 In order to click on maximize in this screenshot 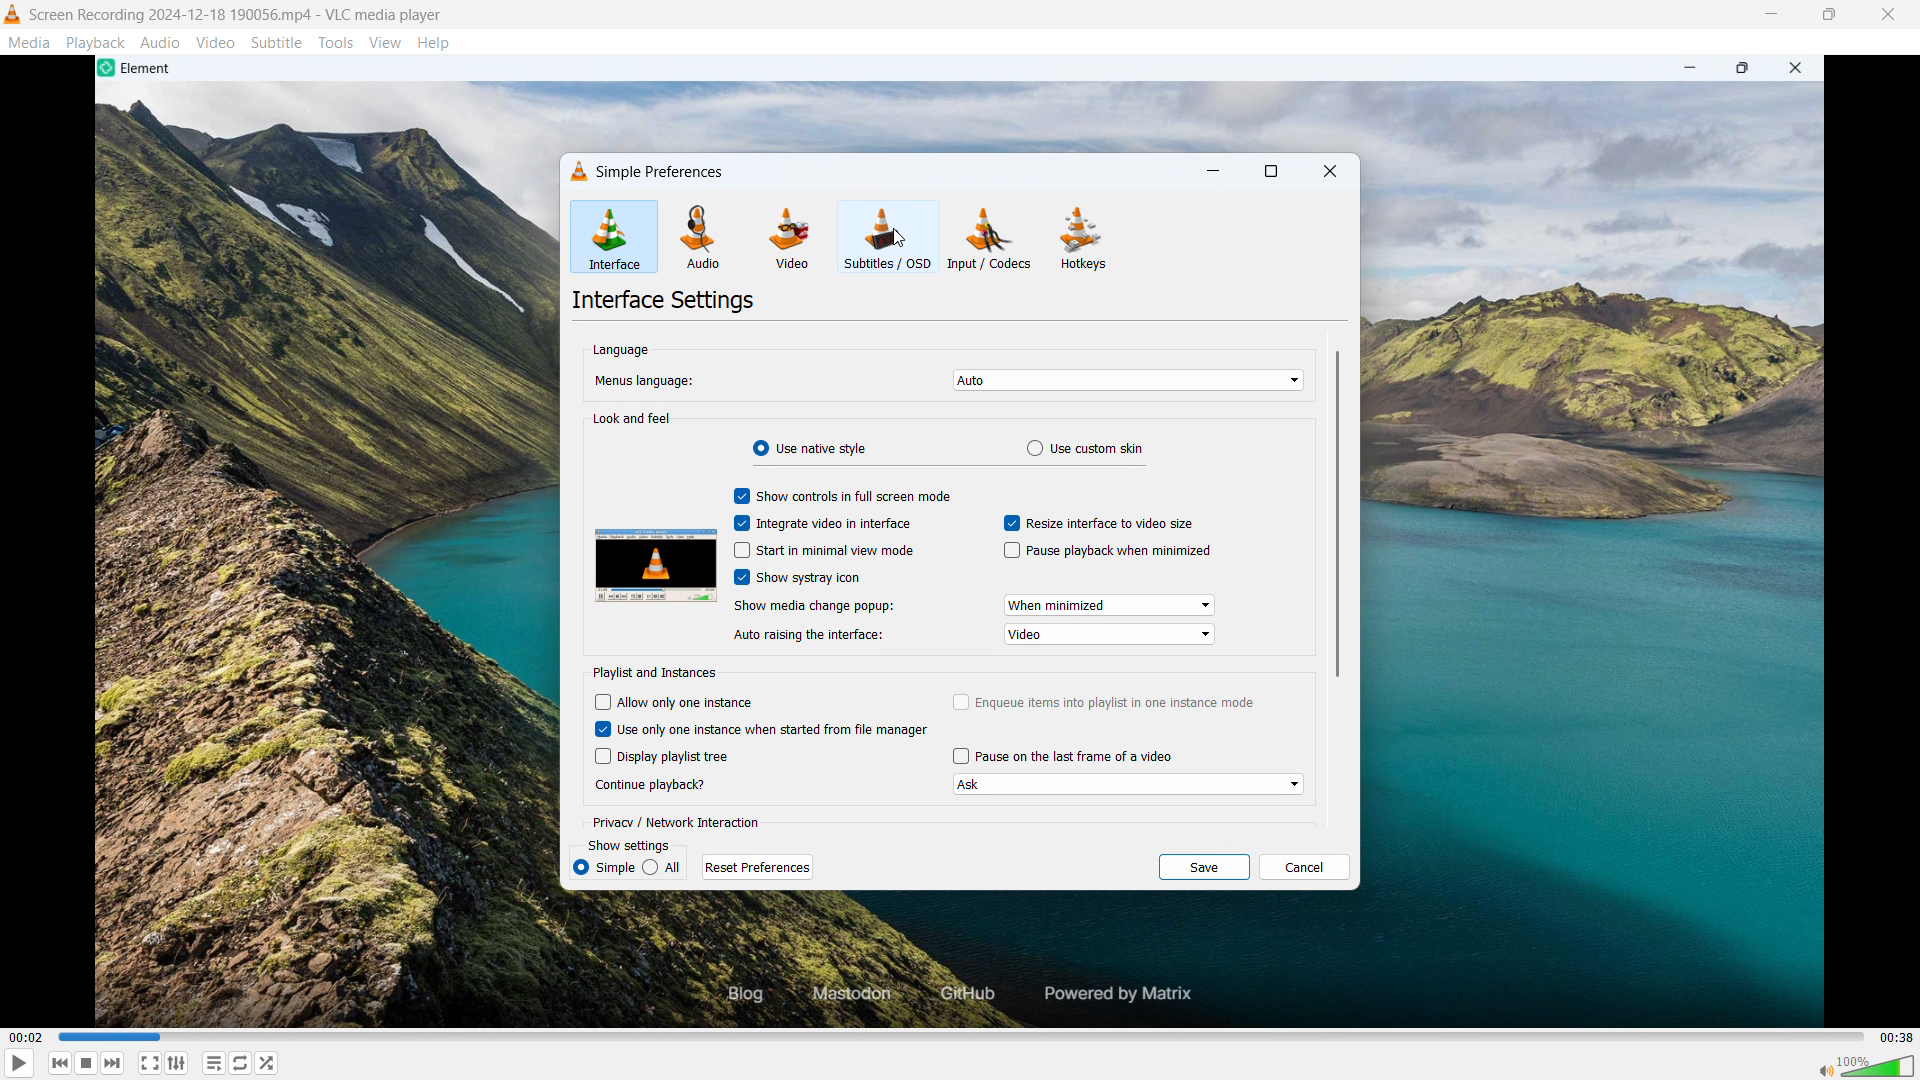, I will do `click(1270, 173)`.